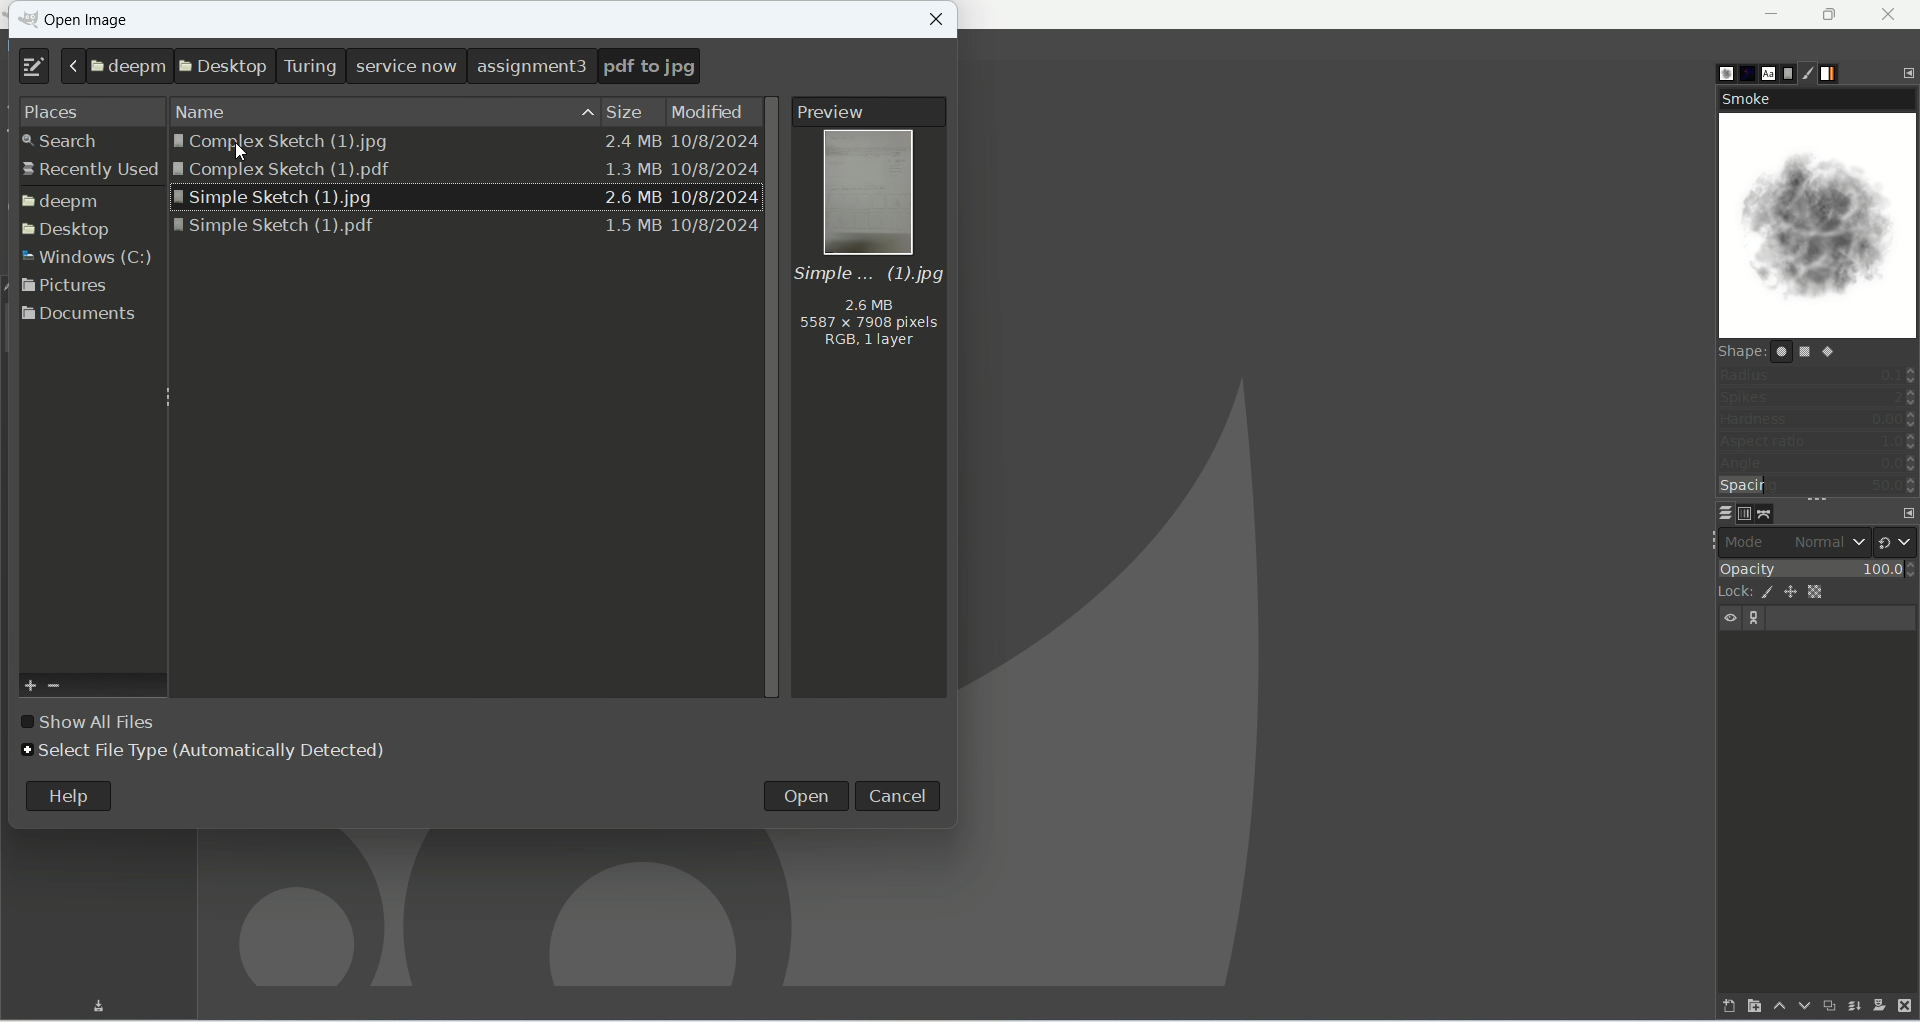  Describe the element at coordinates (1815, 593) in the screenshot. I see `lock alpha channel` at that location.